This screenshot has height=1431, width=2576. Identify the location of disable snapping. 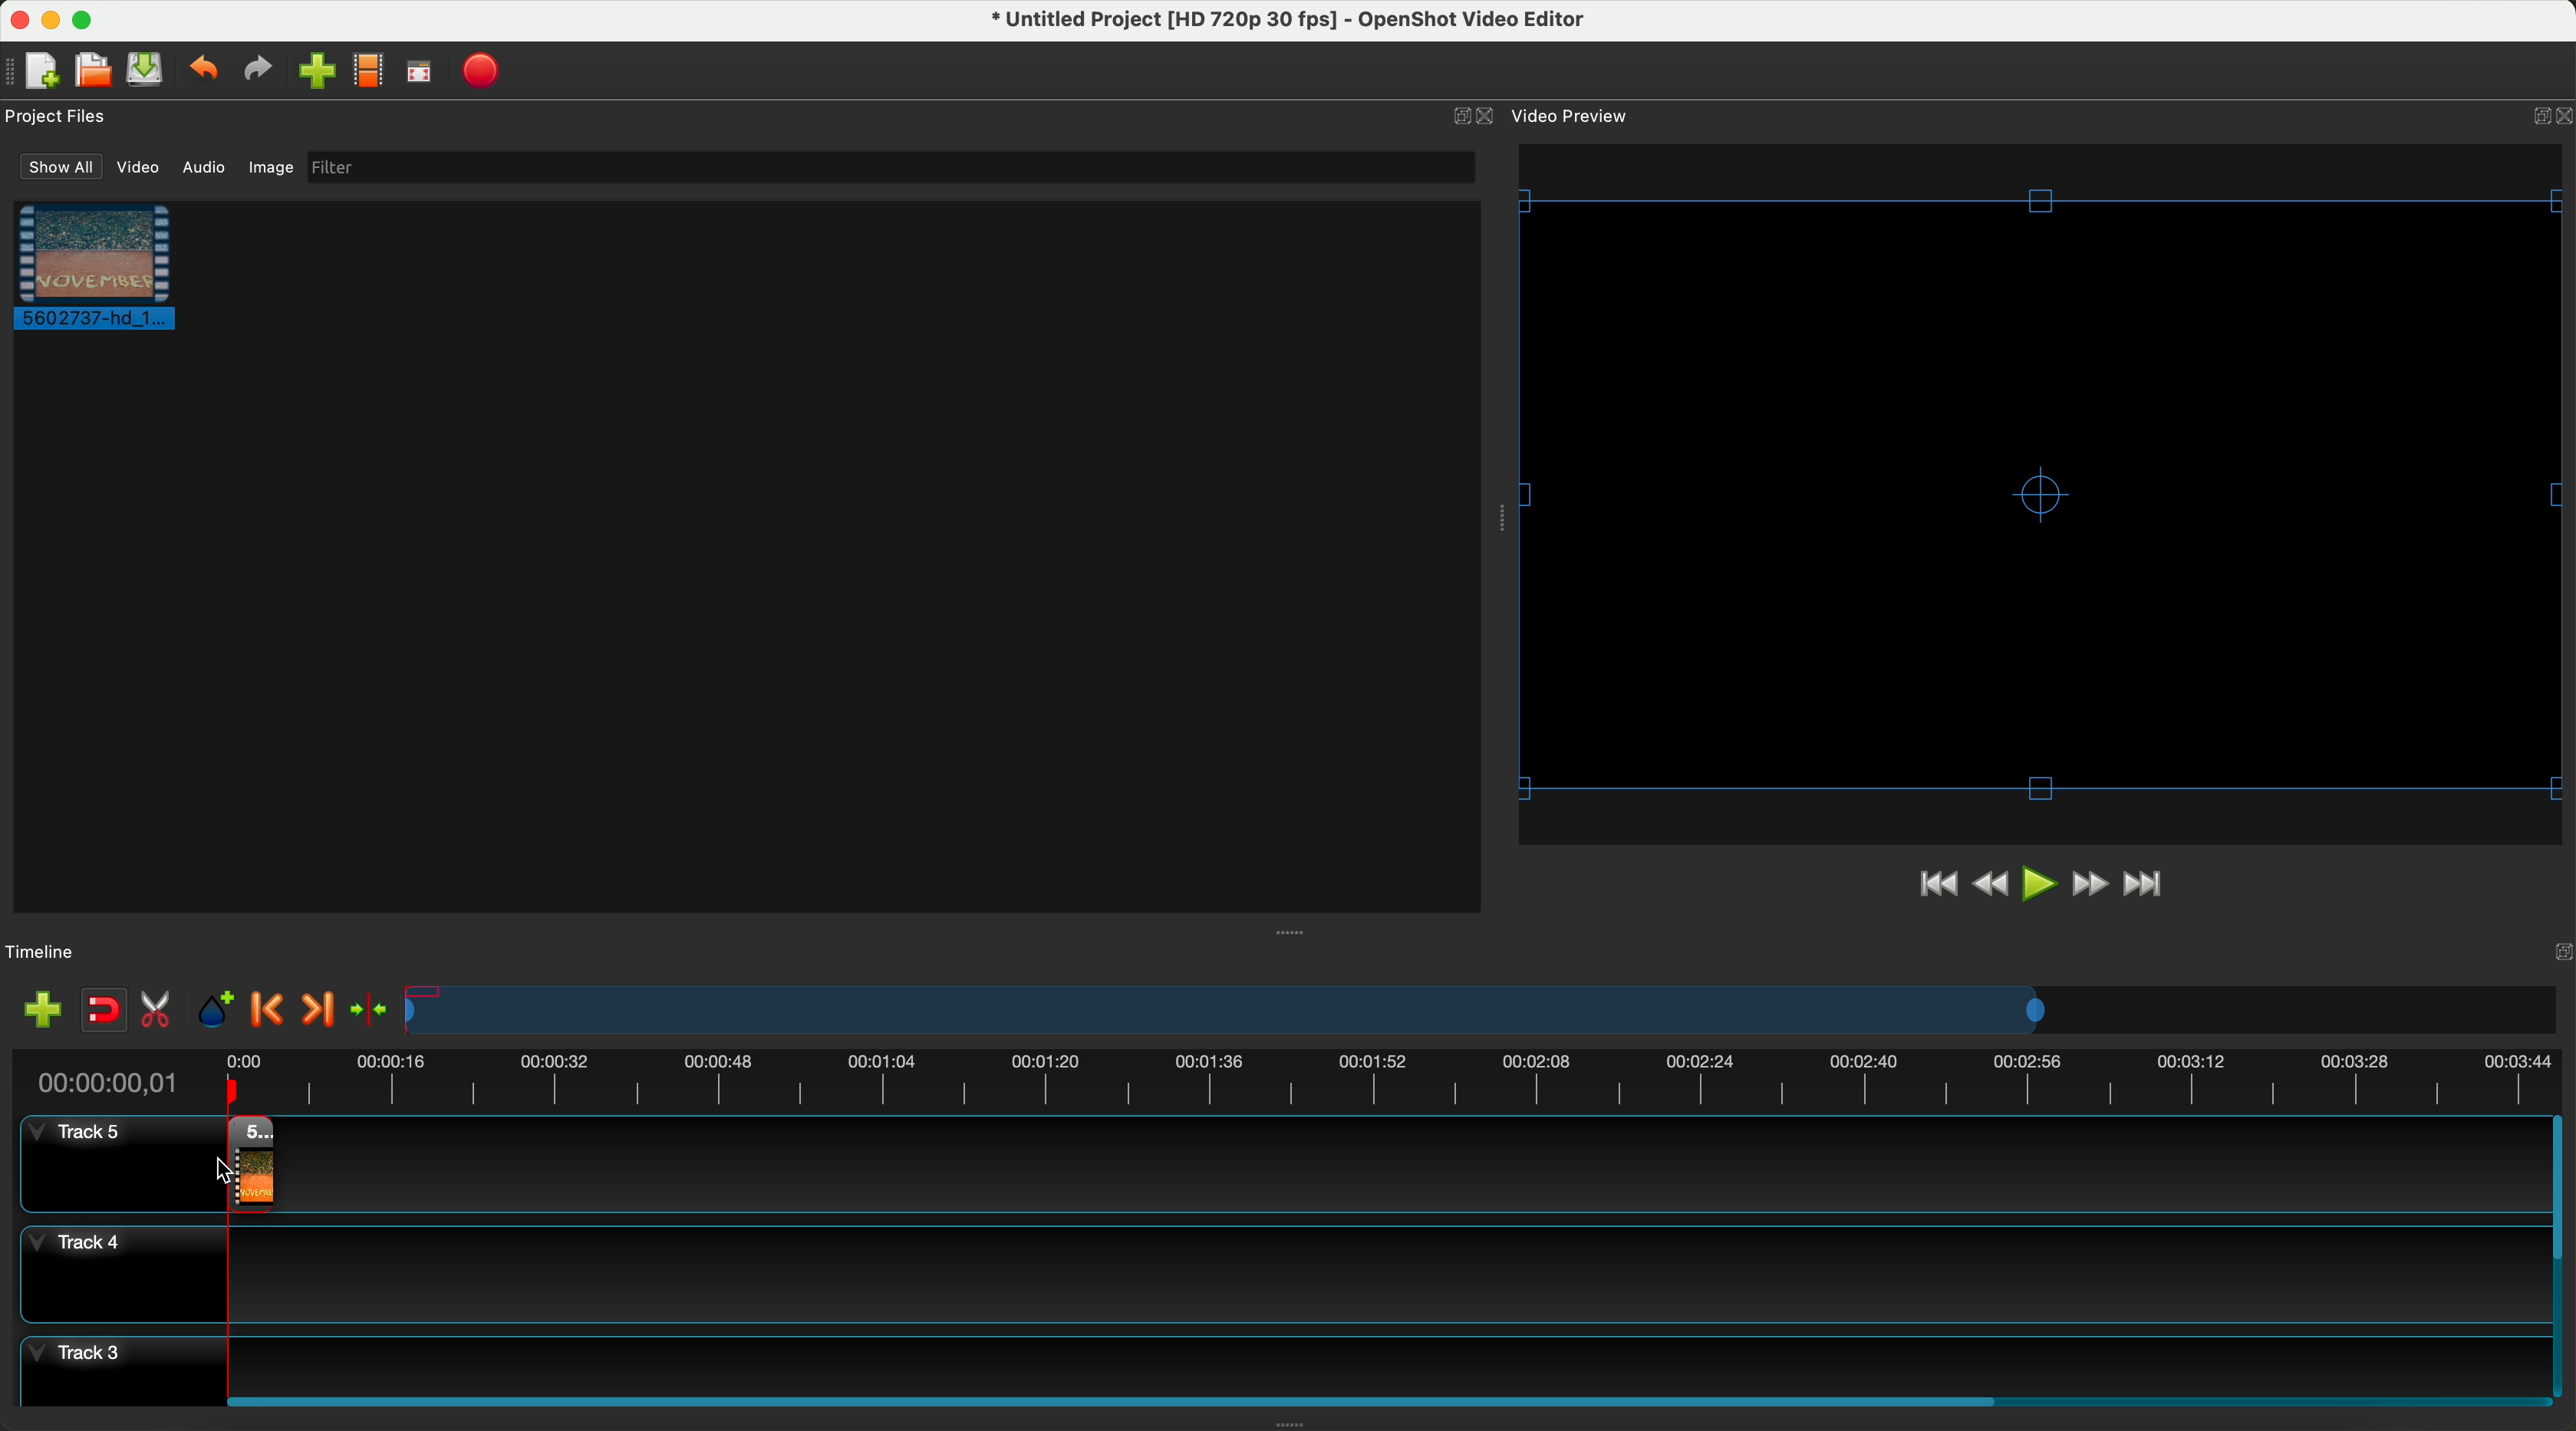
(106, 1011).